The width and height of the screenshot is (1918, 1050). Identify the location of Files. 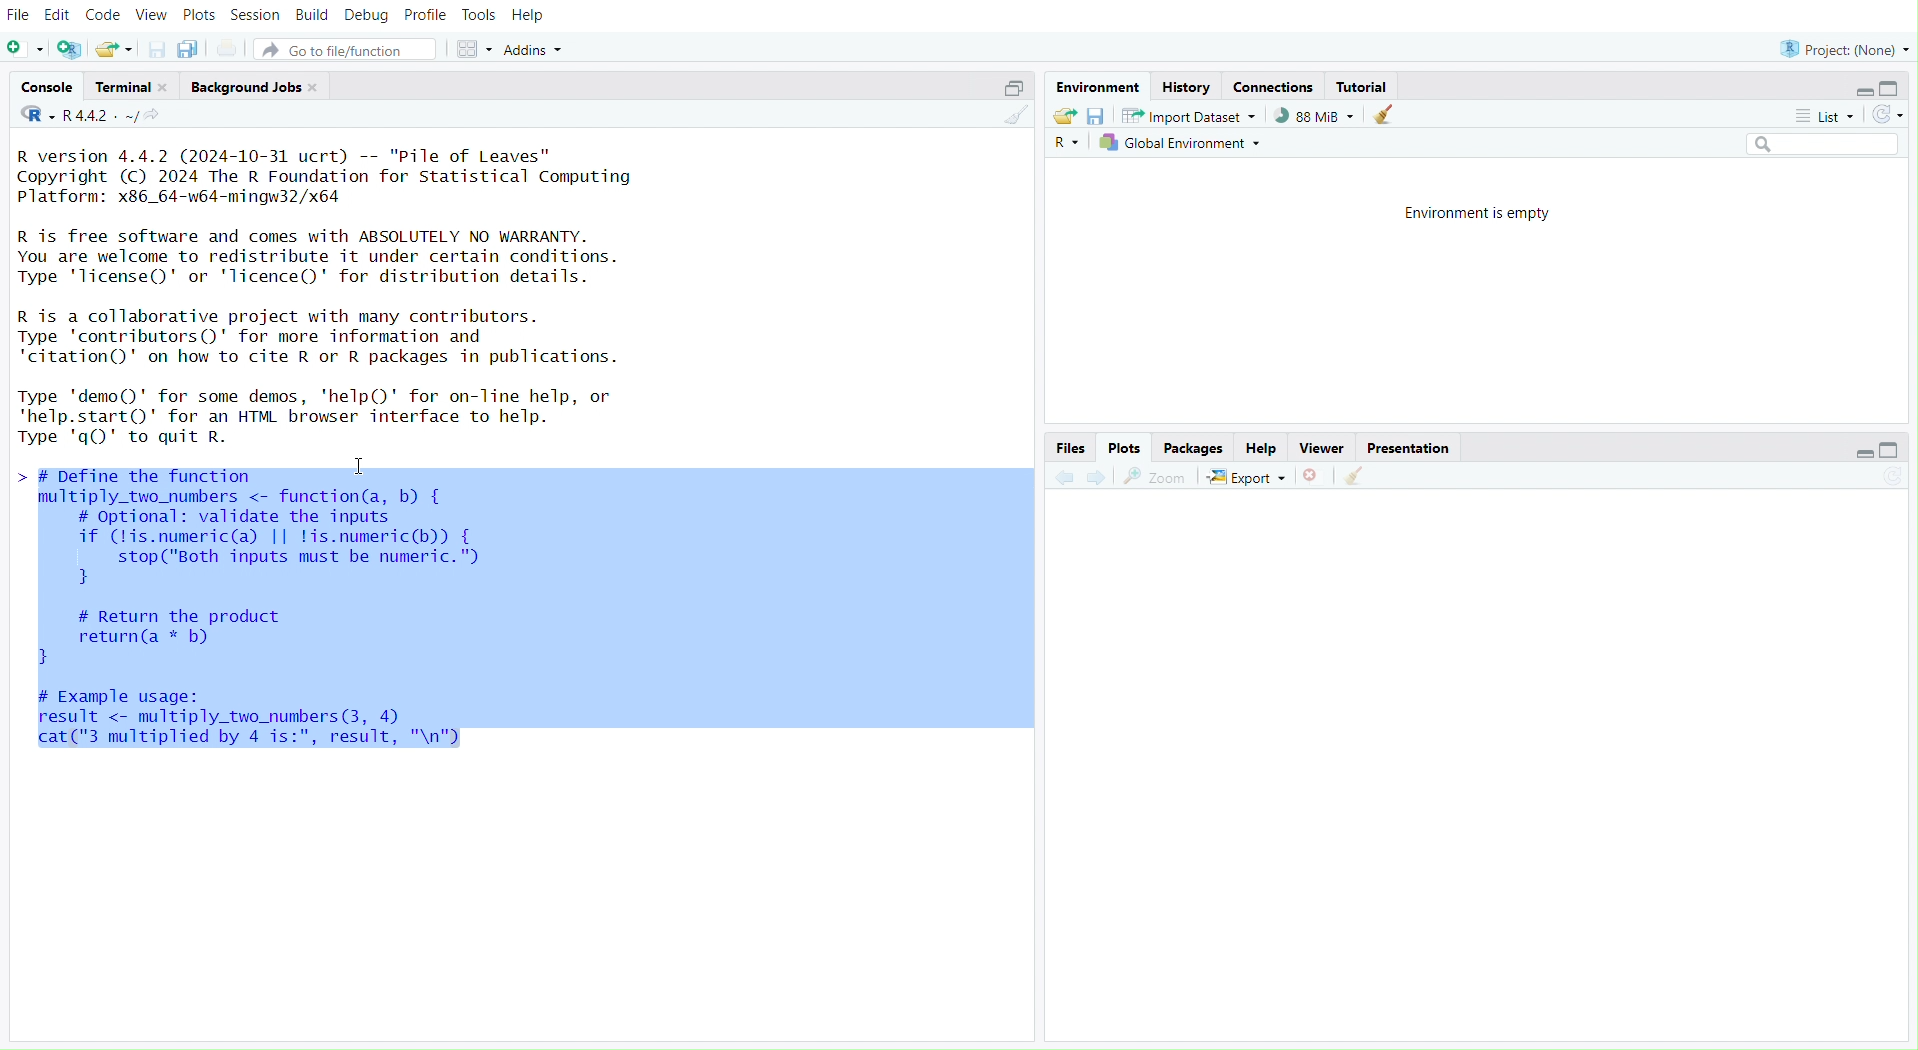
(1071, 447).